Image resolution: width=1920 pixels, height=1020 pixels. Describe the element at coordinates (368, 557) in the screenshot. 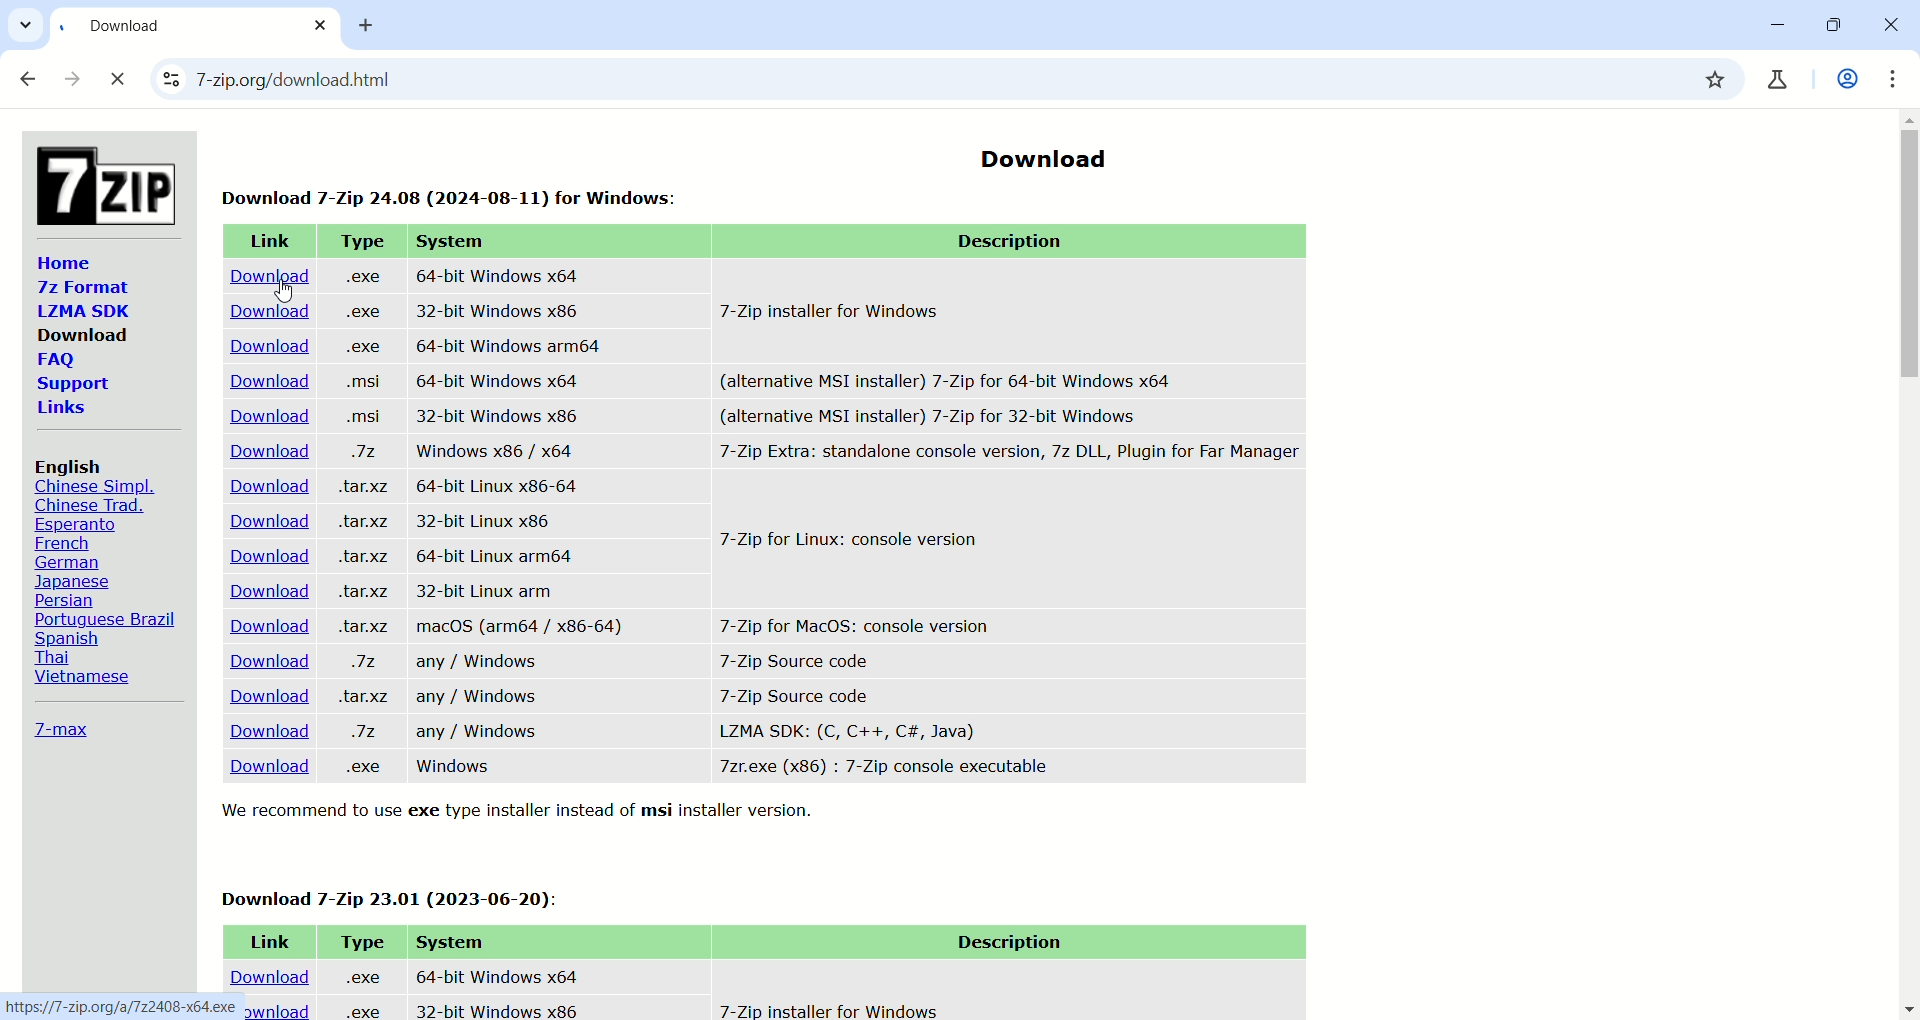

I see `.tarxz` at that location.